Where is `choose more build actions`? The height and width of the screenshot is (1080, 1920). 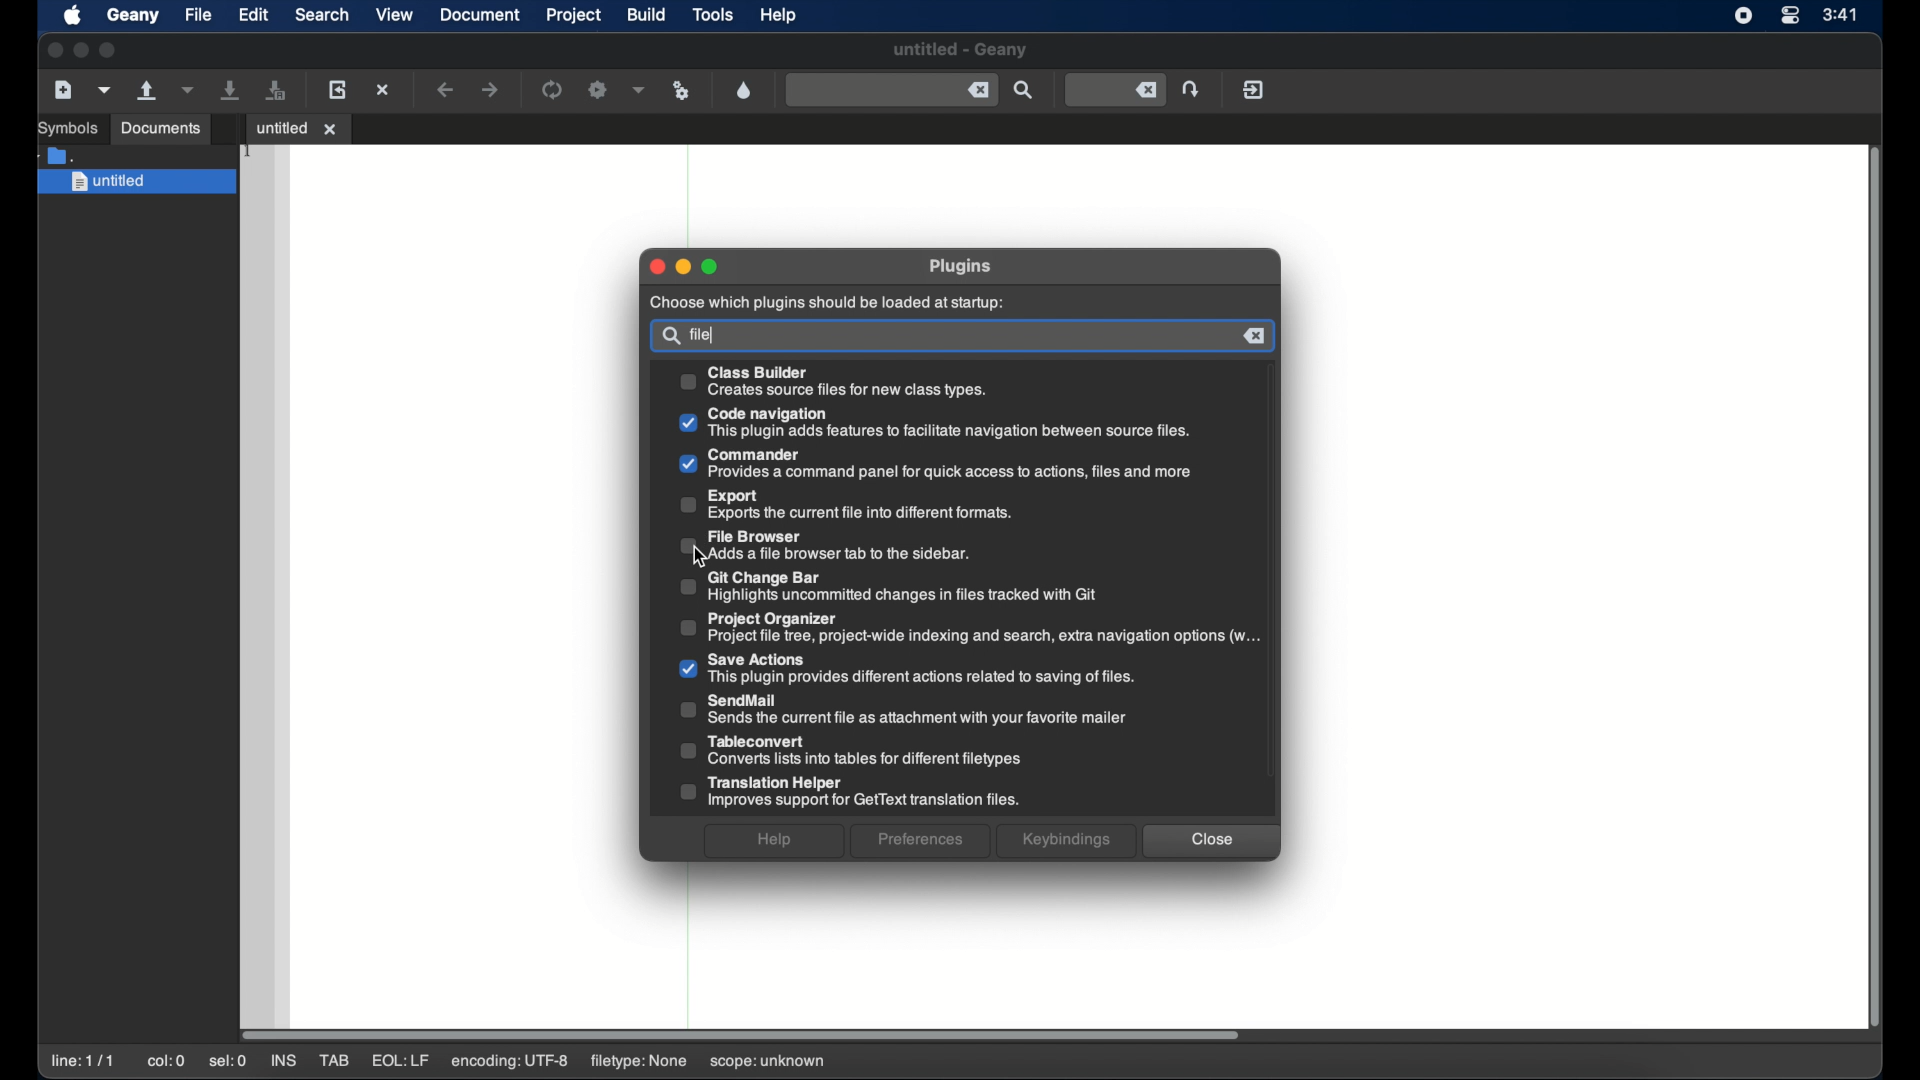
choose more build actions is located at coordinates (639, 90).